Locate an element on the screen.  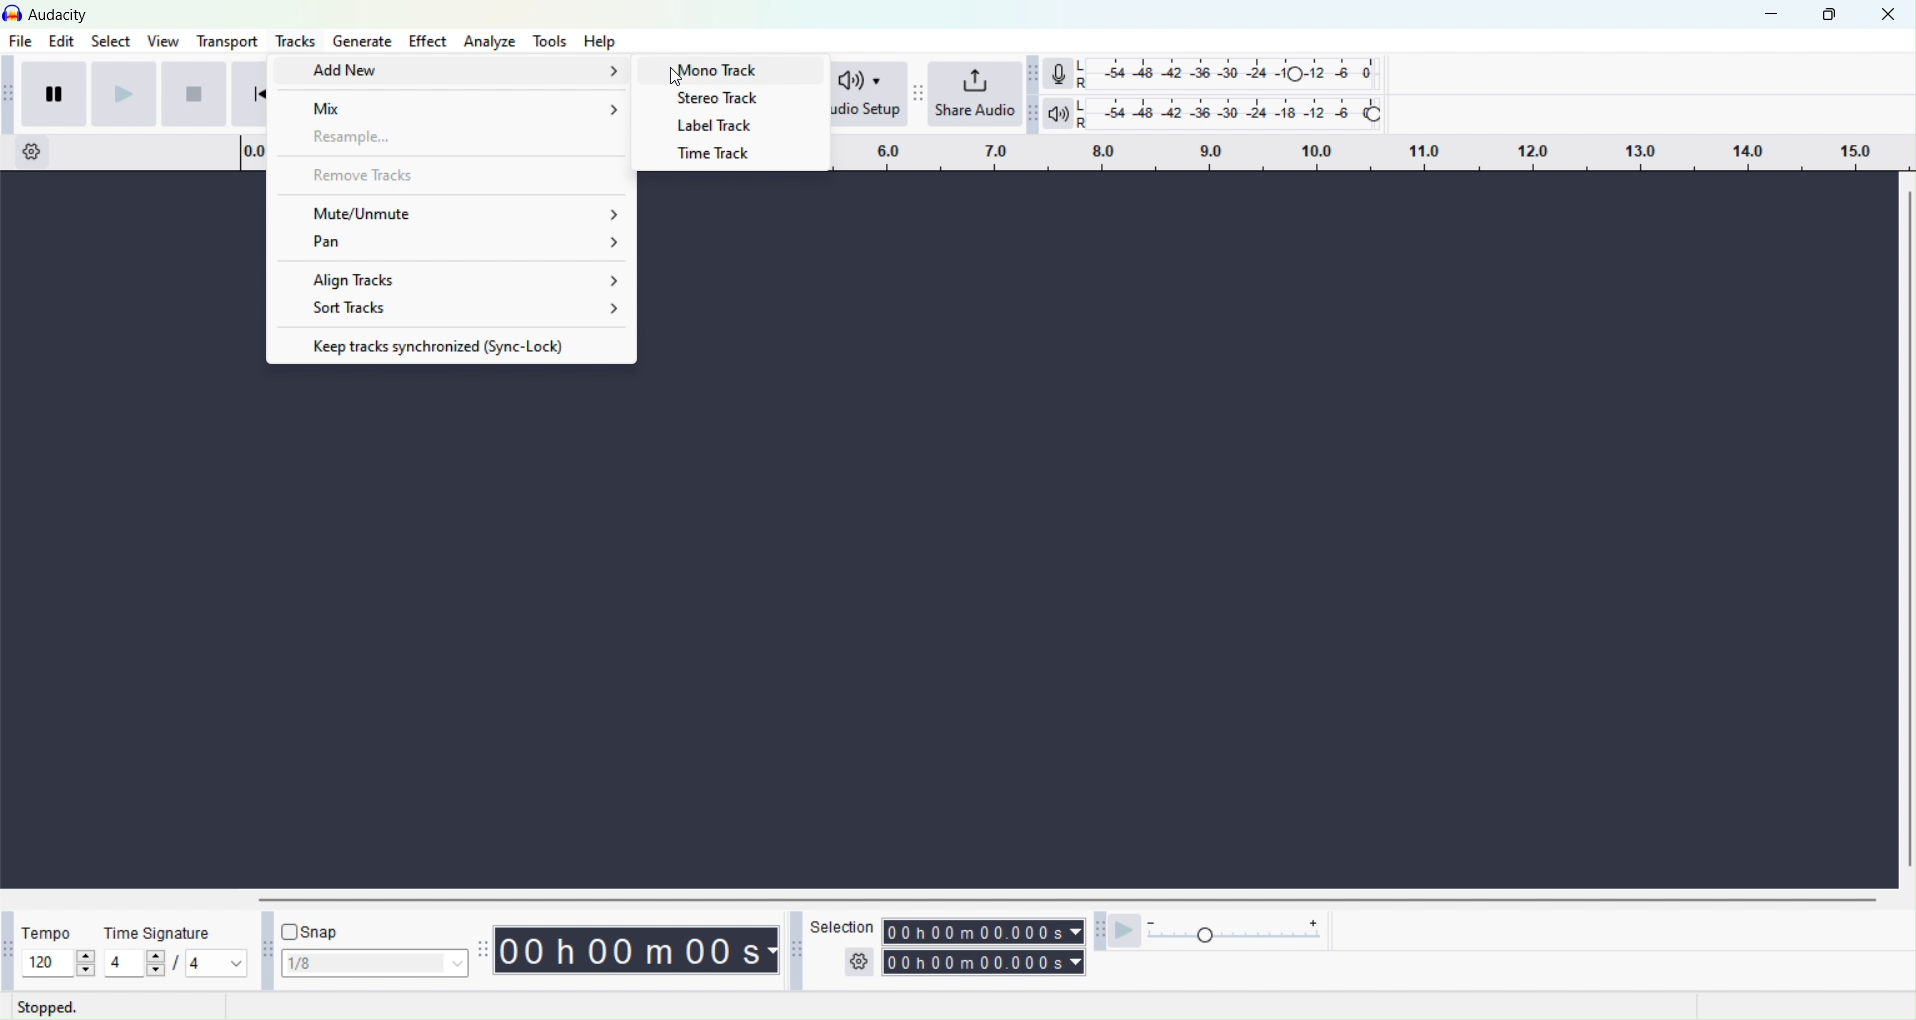
decrease beat per measure is located at coordinates (153, 972).